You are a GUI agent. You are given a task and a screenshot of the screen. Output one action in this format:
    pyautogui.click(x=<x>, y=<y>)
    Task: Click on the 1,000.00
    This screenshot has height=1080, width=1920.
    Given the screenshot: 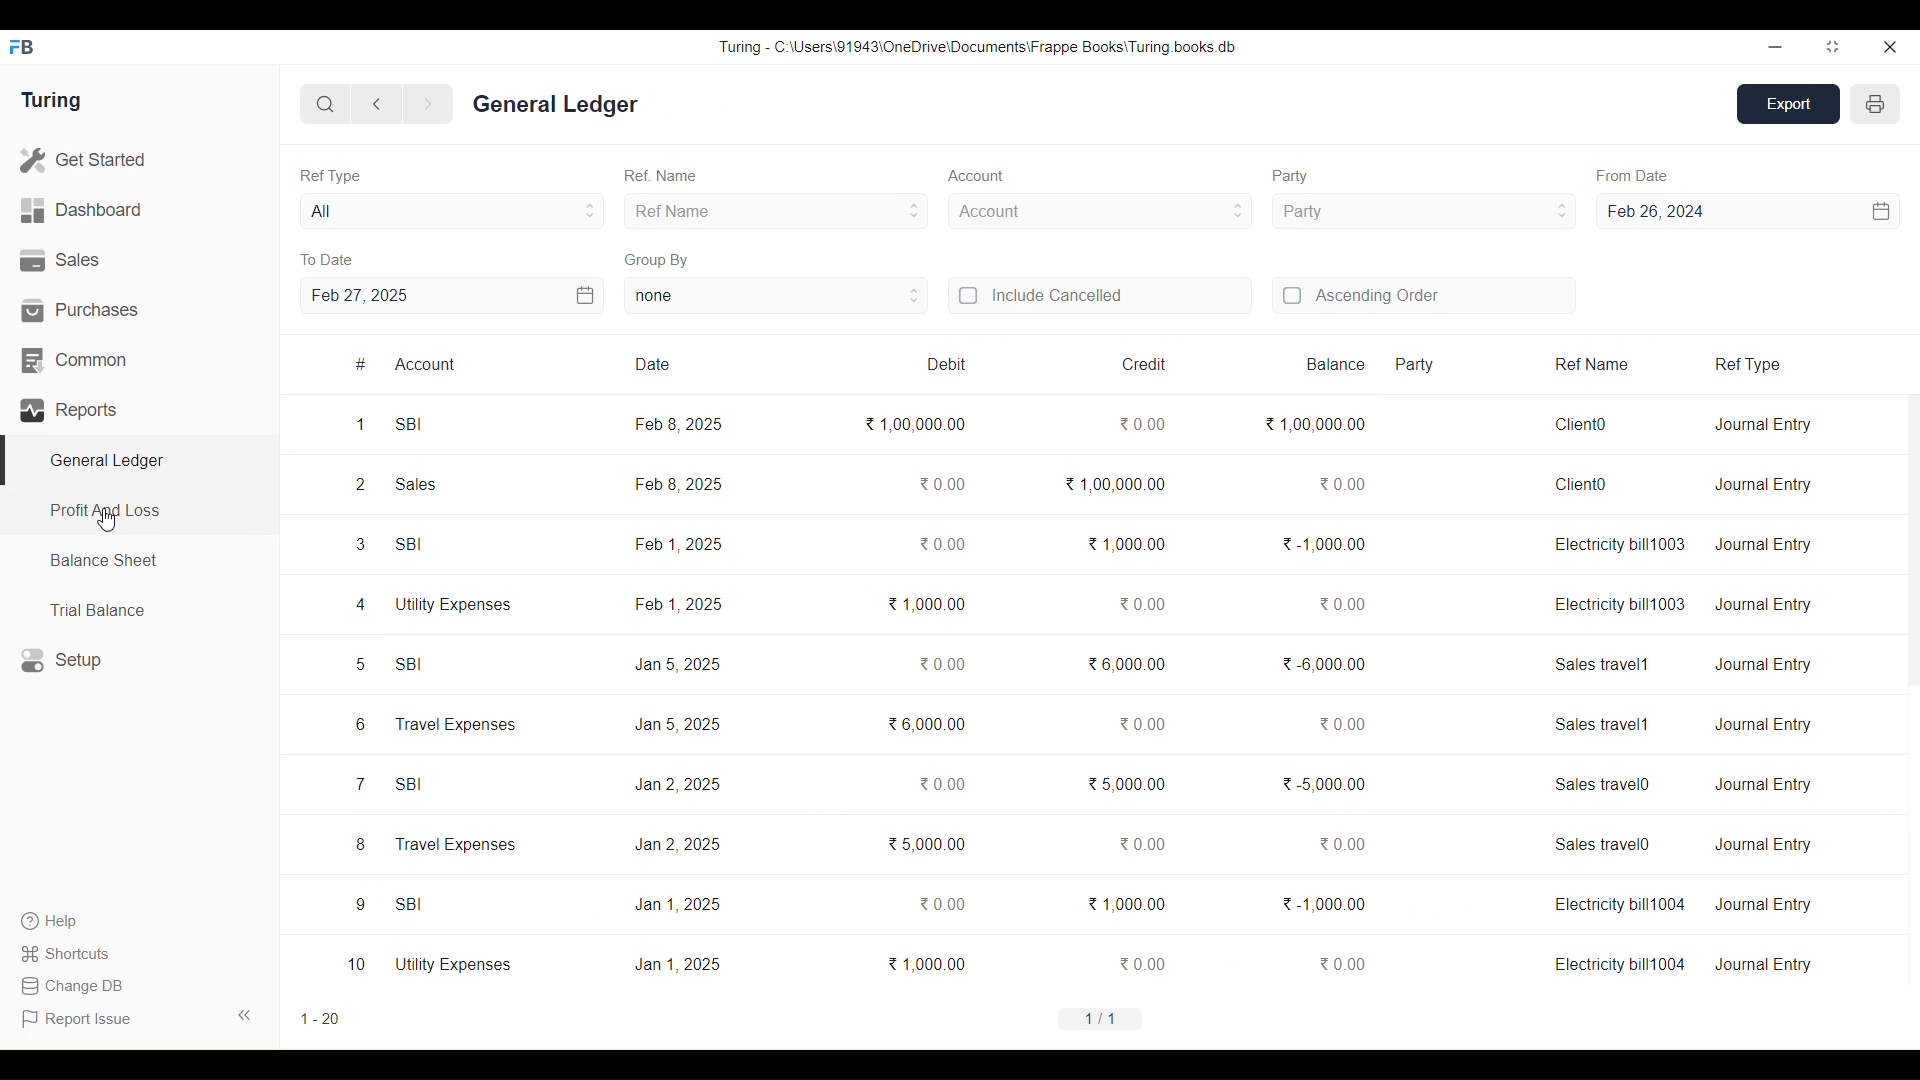 What is the action you would take?
    pyautogui.click(x=1128, y=904)
    